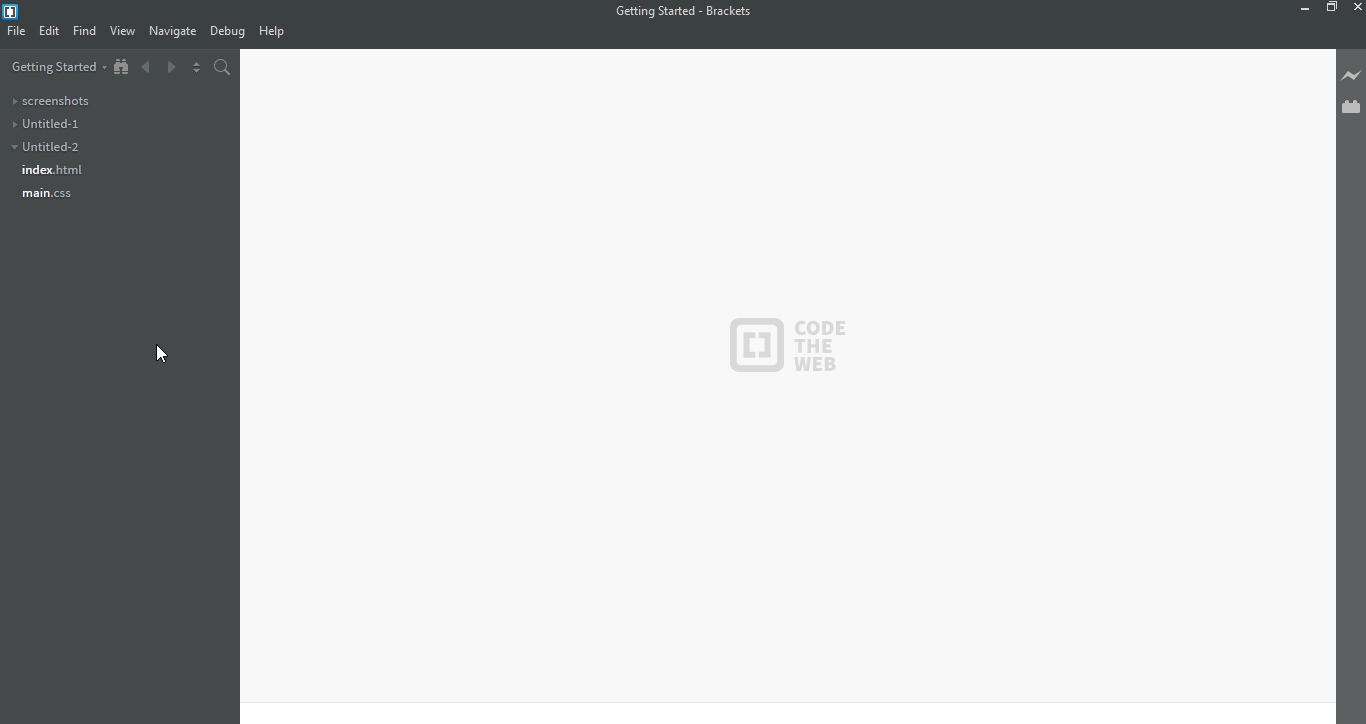  What do you see at coordinates (687, 11) in the screenshot?
I see `getting started - brackets` at bounding box center [687, 11].